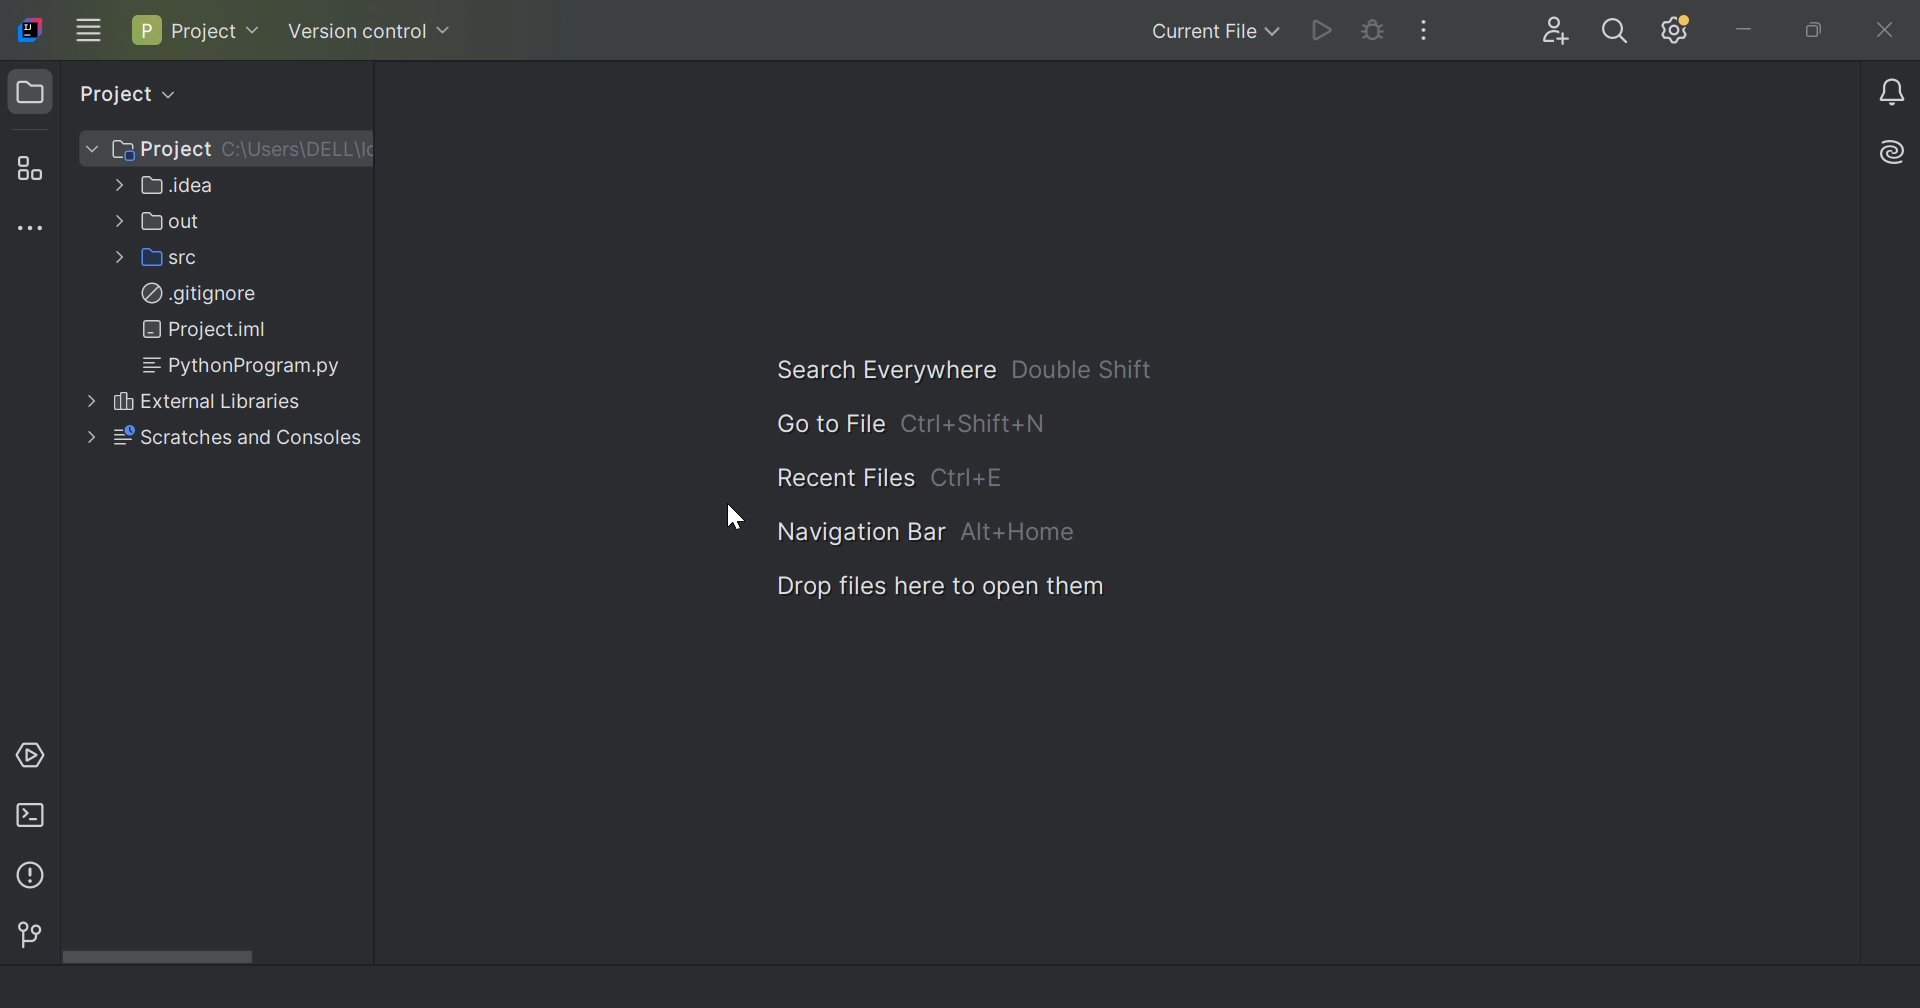 Image resolution: width=1920 pixels, height=1008 pixels. What do you see at coordinates (31, 93) in the screenshot?
I see `Project` at bounding box center [31, 93].